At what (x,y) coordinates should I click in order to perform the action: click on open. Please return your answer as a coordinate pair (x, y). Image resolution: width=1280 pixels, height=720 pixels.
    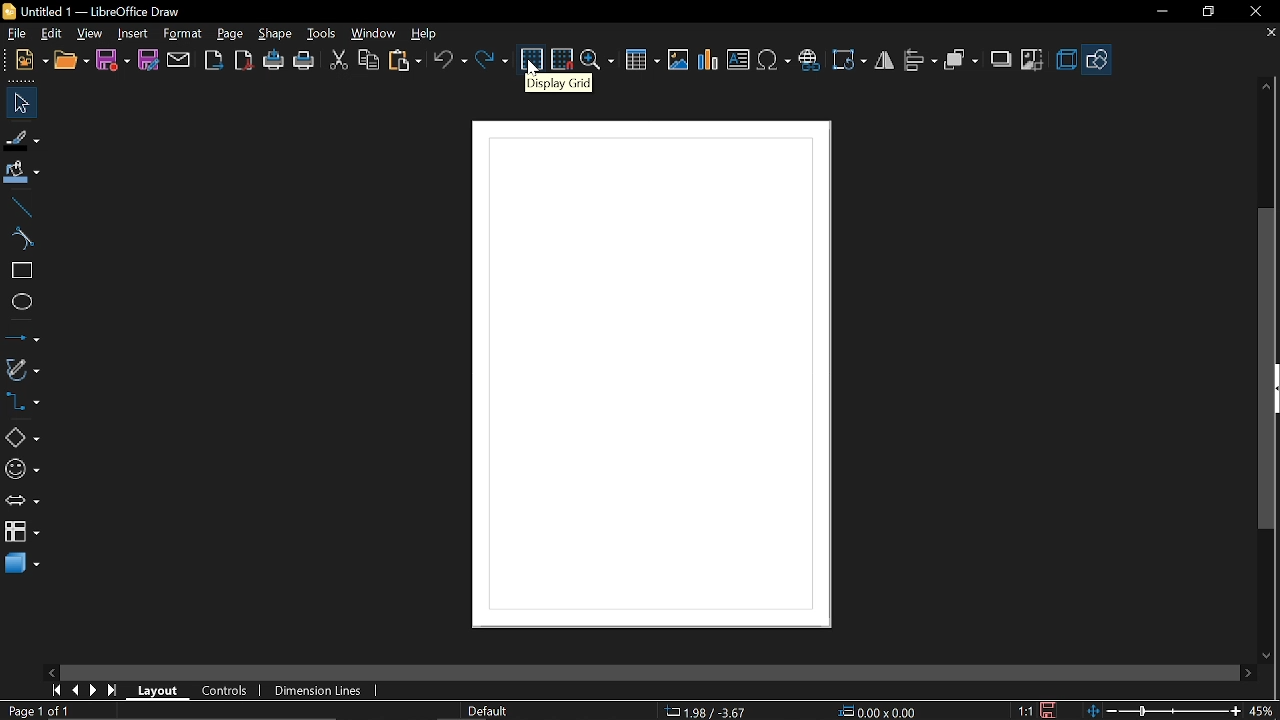
    Looking at the image, I should click on (72, 62).